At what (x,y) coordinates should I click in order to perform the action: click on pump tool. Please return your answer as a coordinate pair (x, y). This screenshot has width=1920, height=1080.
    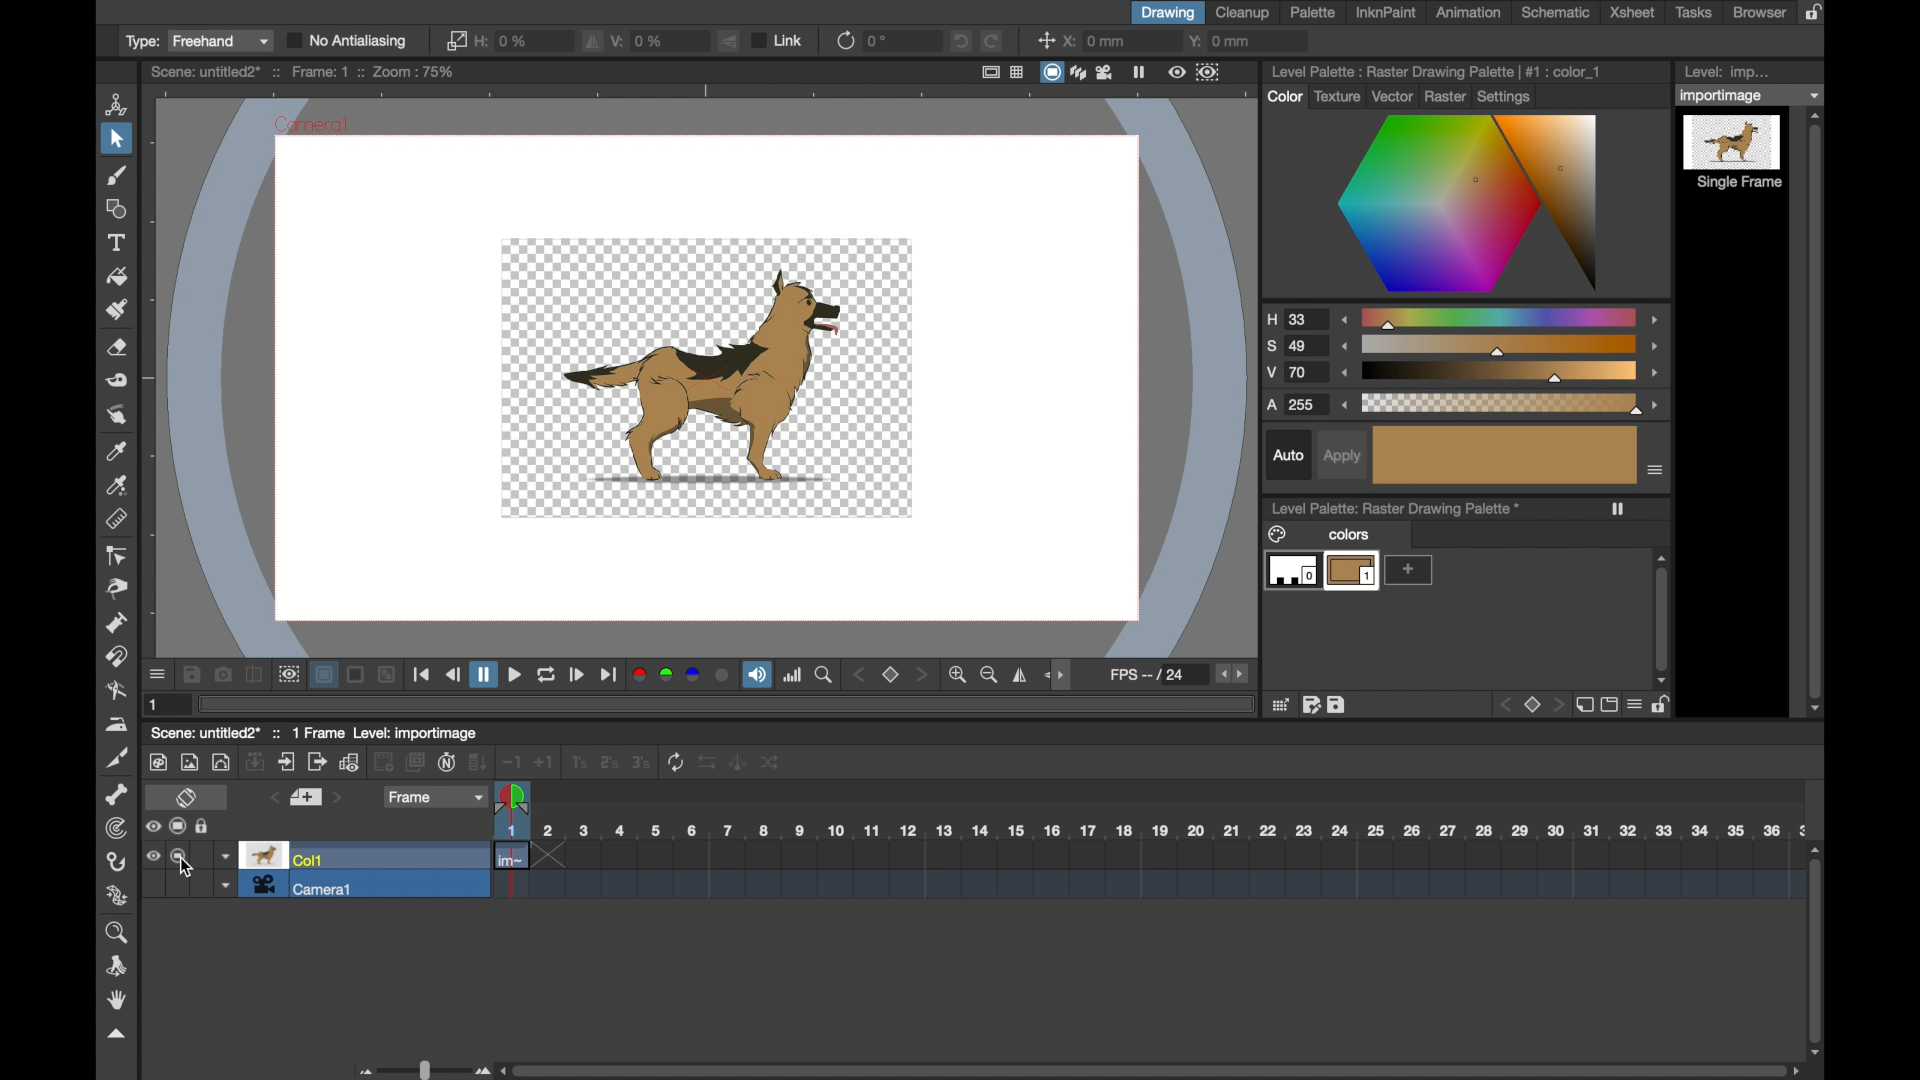
    Looking at the image, I should click on (115, 624).